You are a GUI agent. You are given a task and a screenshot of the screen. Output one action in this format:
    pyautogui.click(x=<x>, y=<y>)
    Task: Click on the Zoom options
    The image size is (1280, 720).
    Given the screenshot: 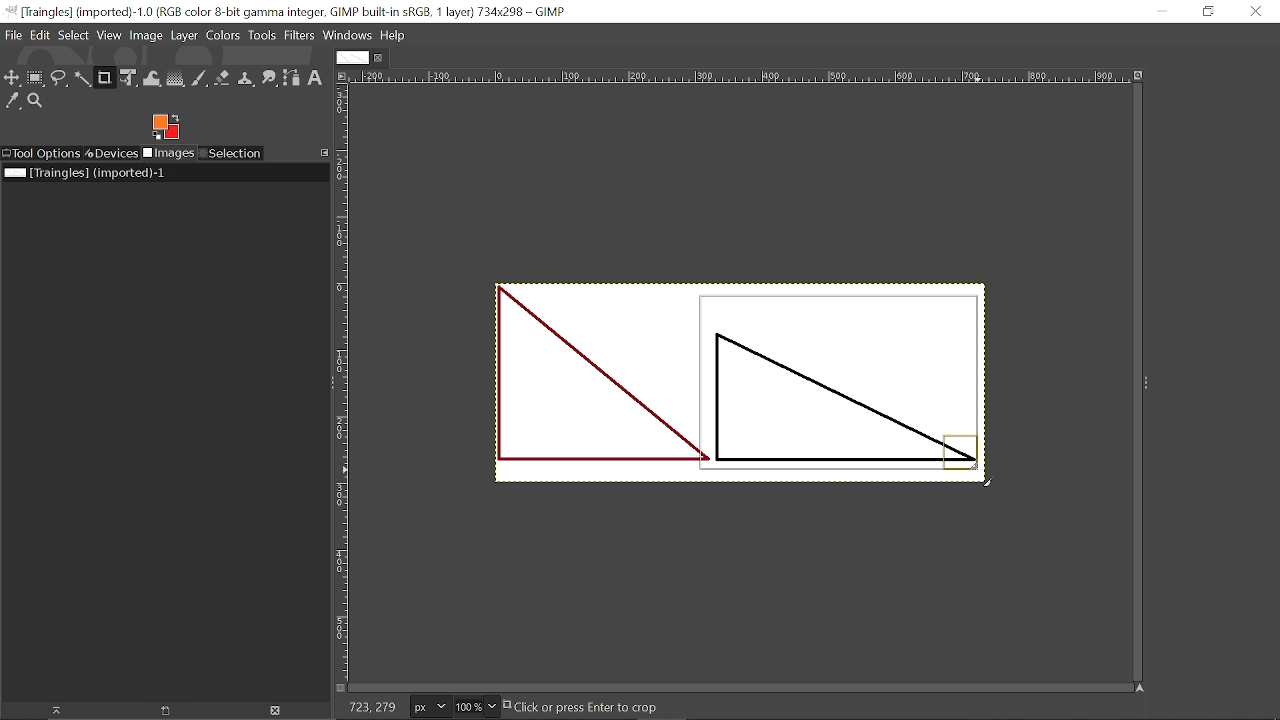 What is the action you would take?
    pyautogui.click(x=491, y=707)
    